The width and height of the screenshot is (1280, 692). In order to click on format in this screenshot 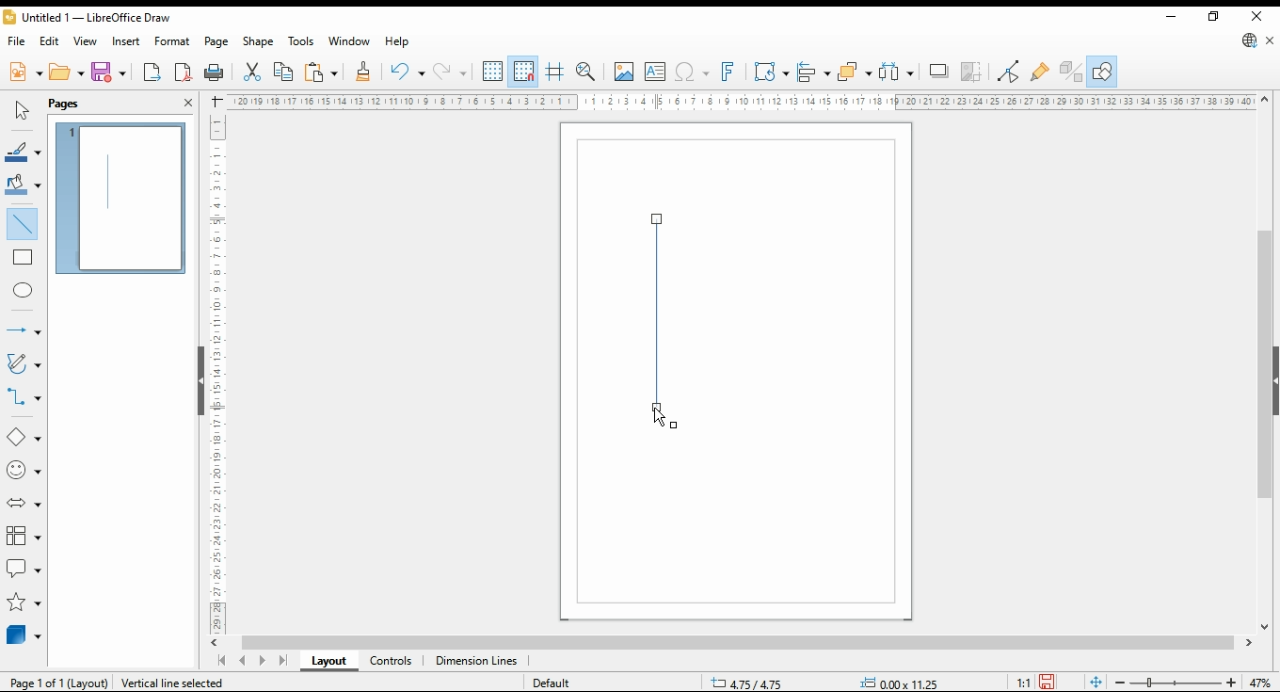, I will do `click(173, 41)`.